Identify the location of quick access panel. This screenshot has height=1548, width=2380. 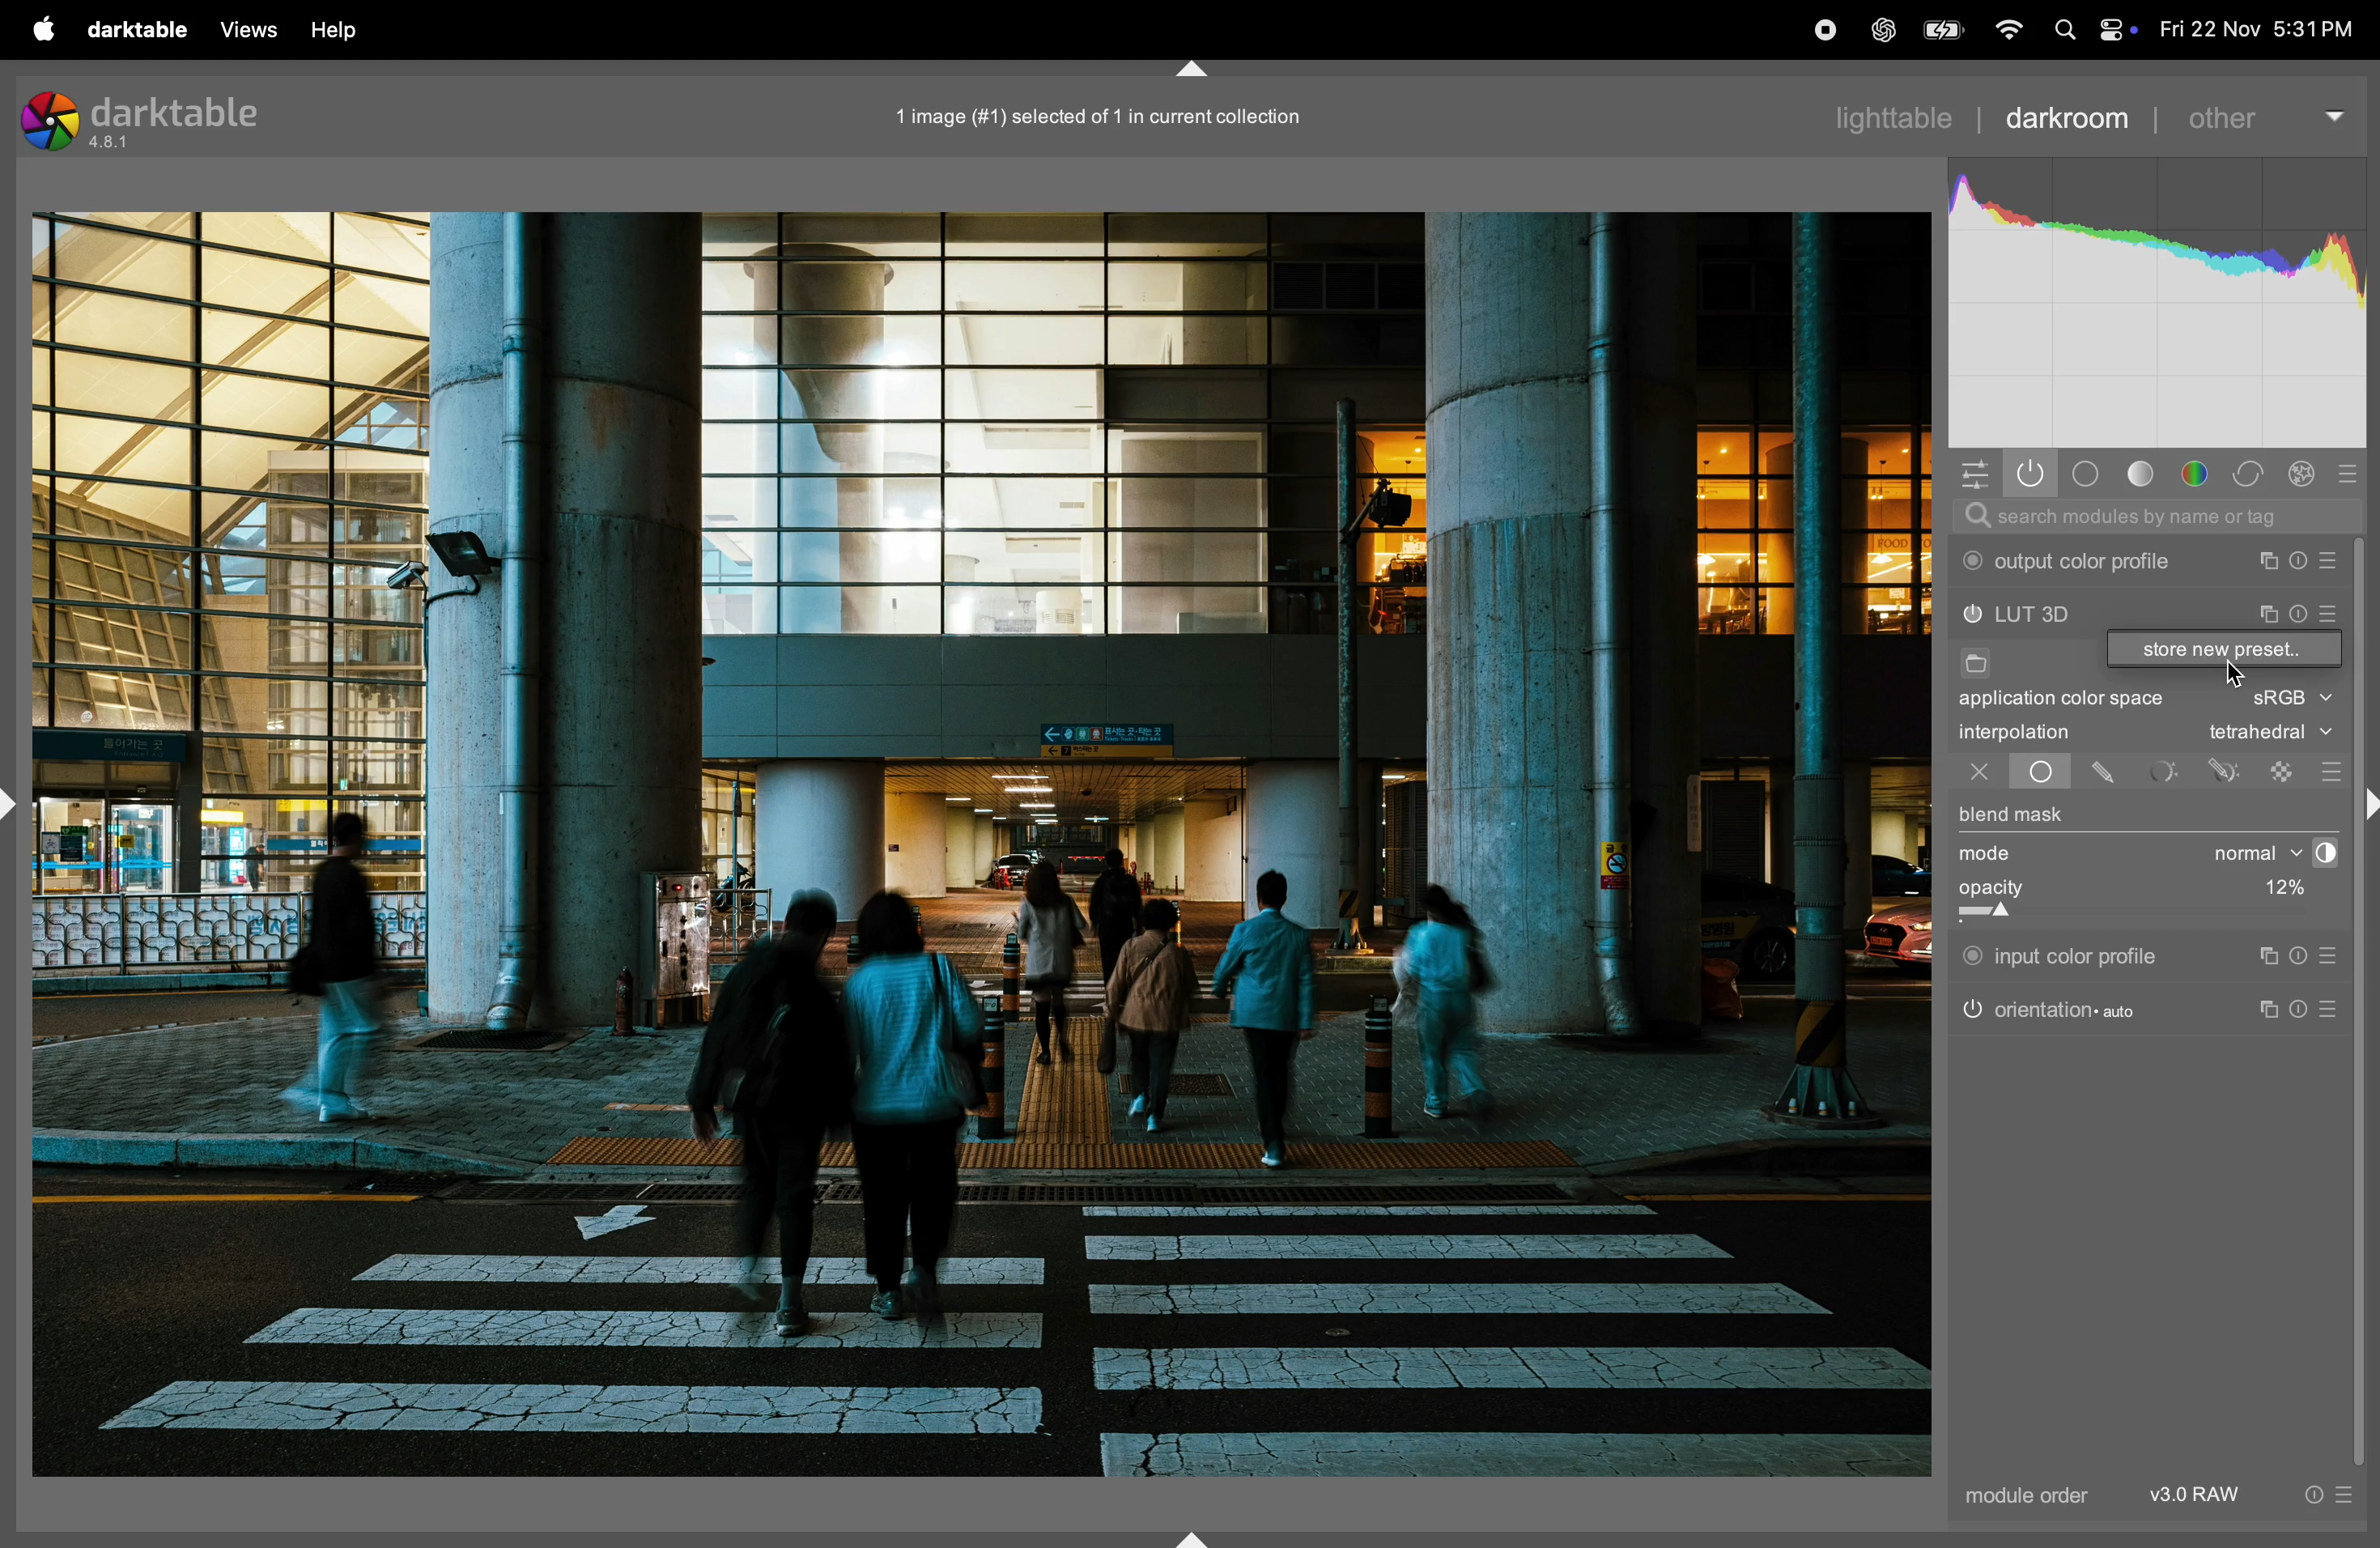
(1970, 471).